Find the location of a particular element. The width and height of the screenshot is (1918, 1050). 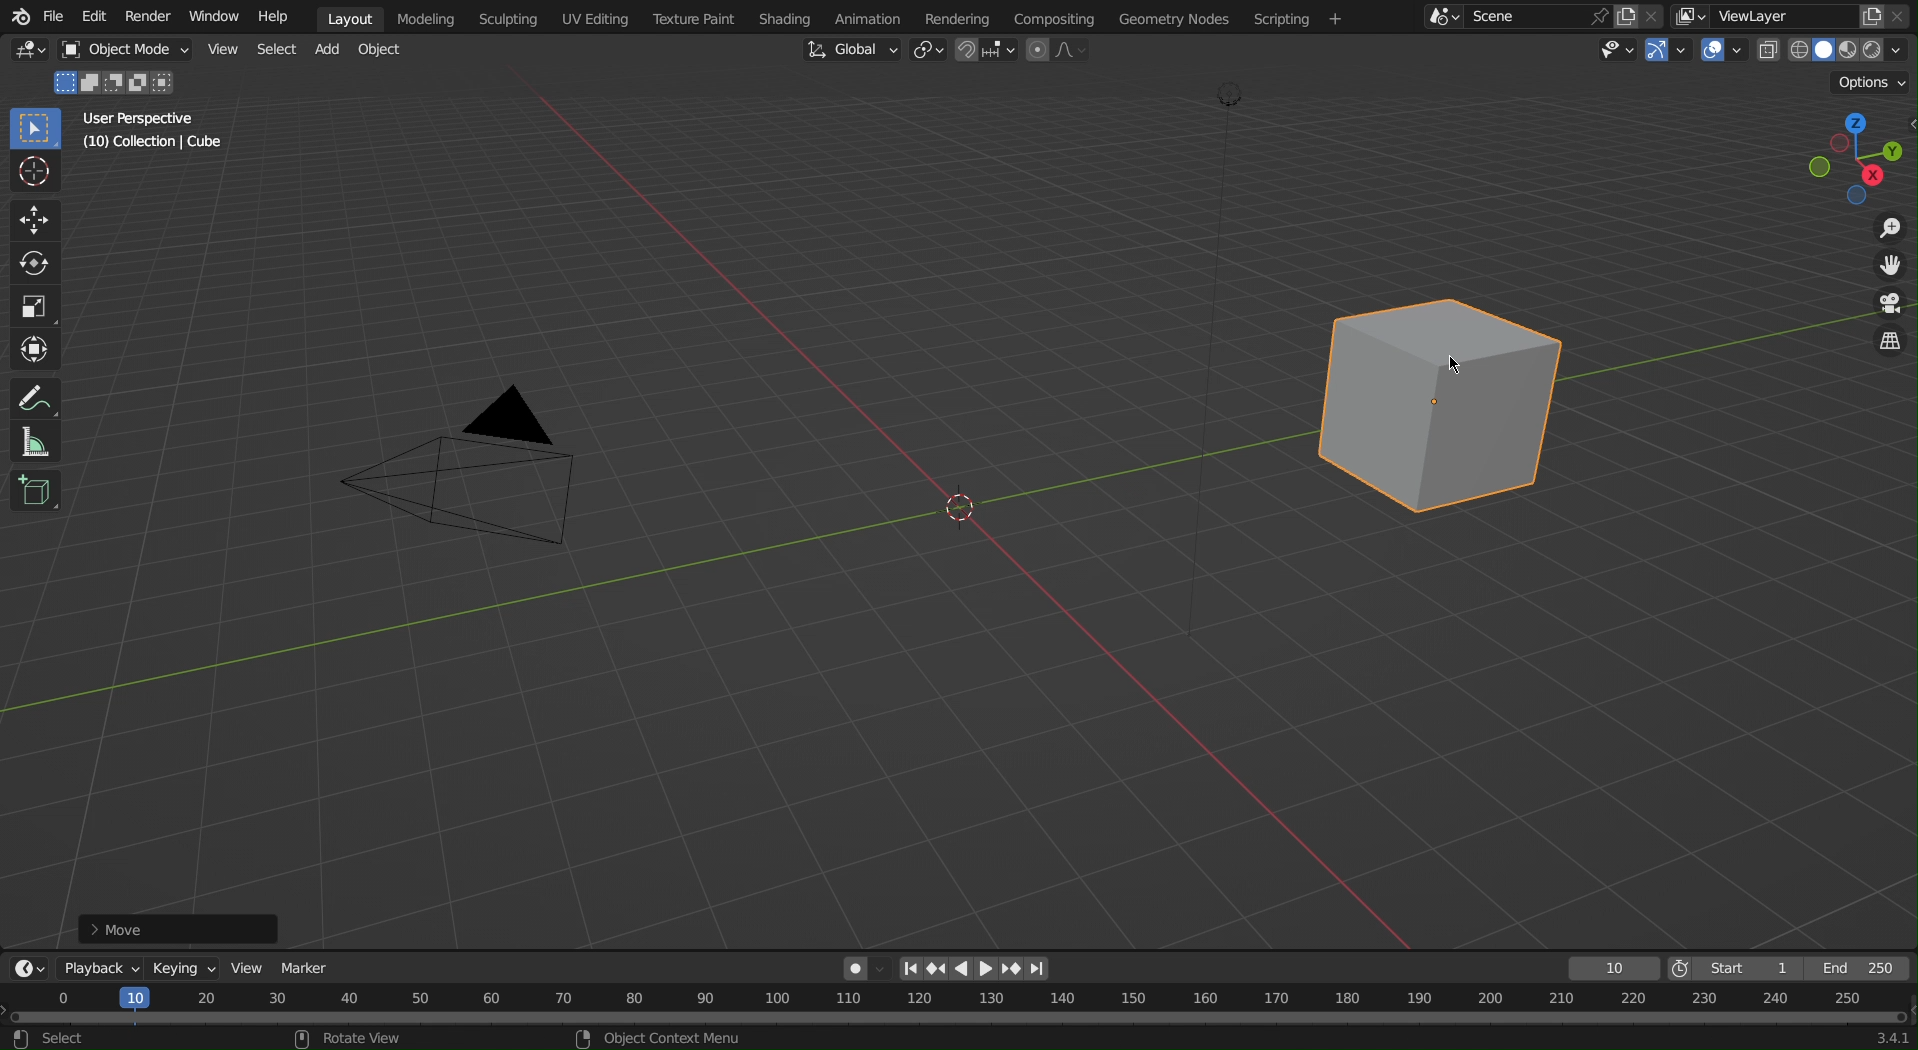

Camera View is located at coordinates (1887, 307).